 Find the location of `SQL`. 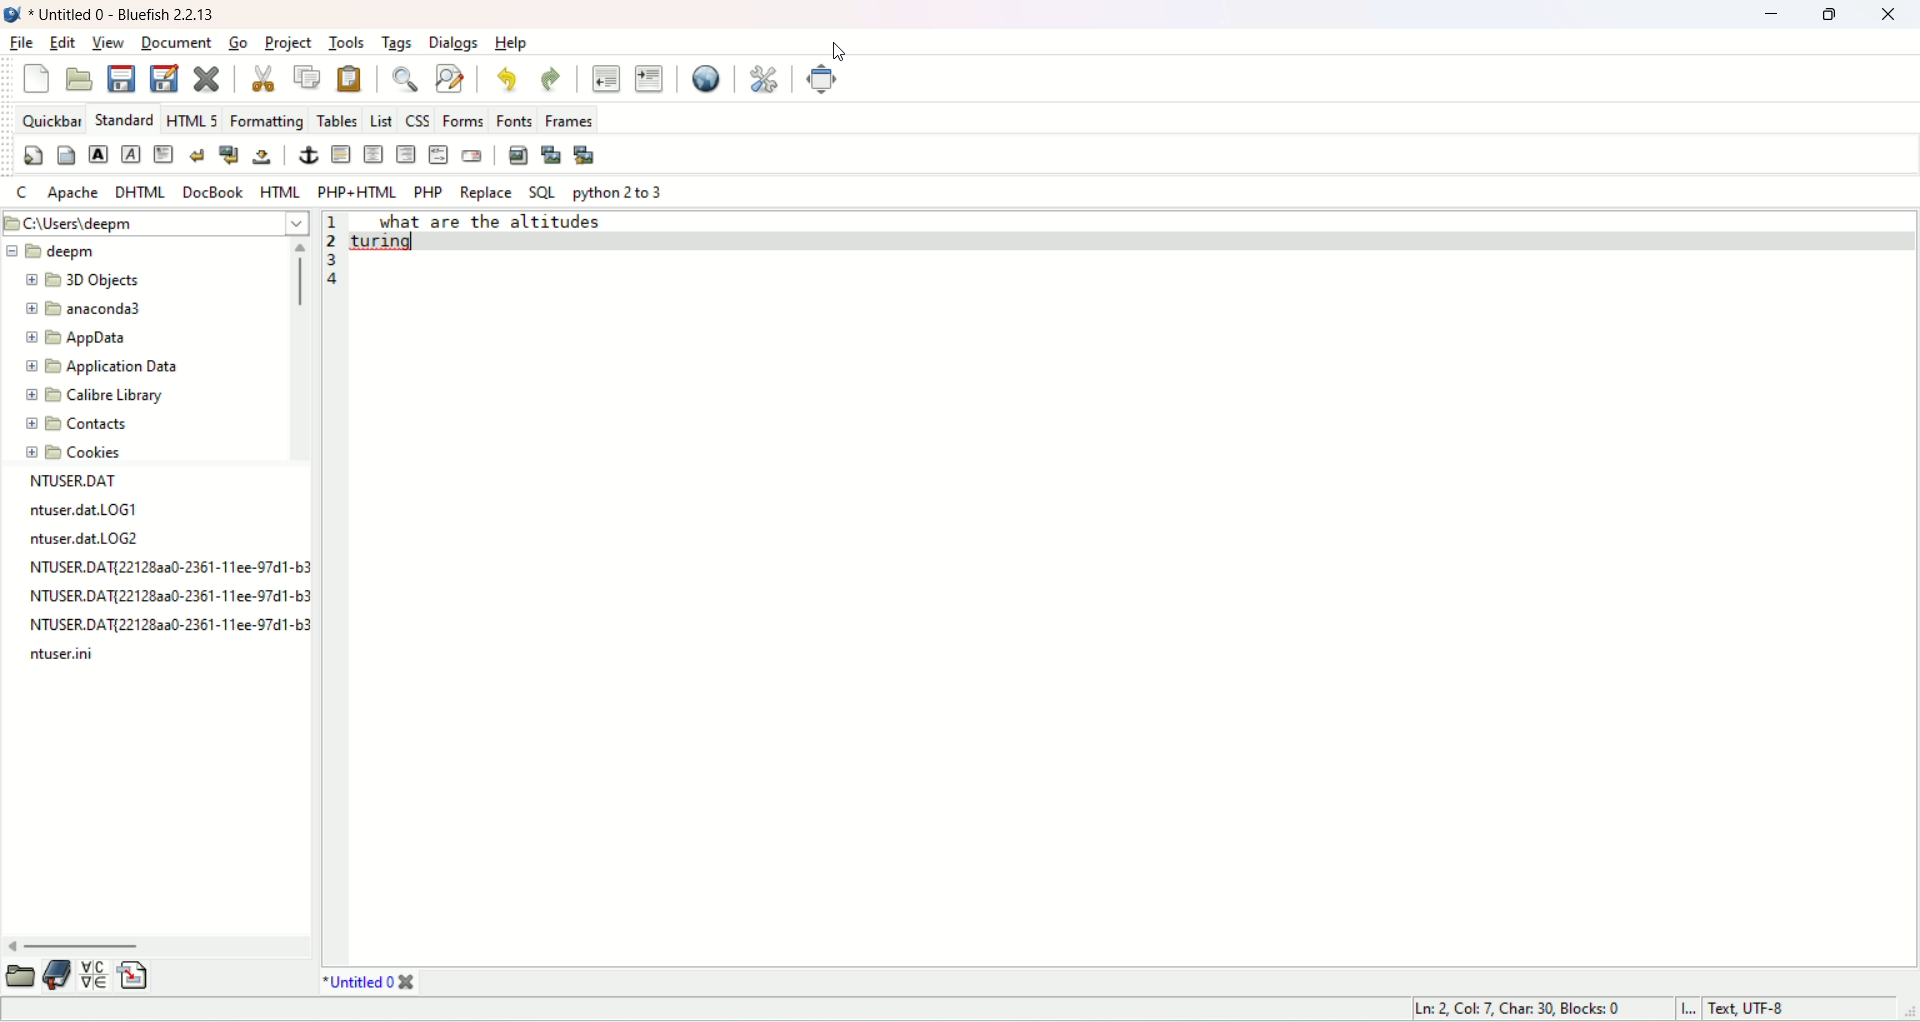

SQL is located at coordinates (542, 194).